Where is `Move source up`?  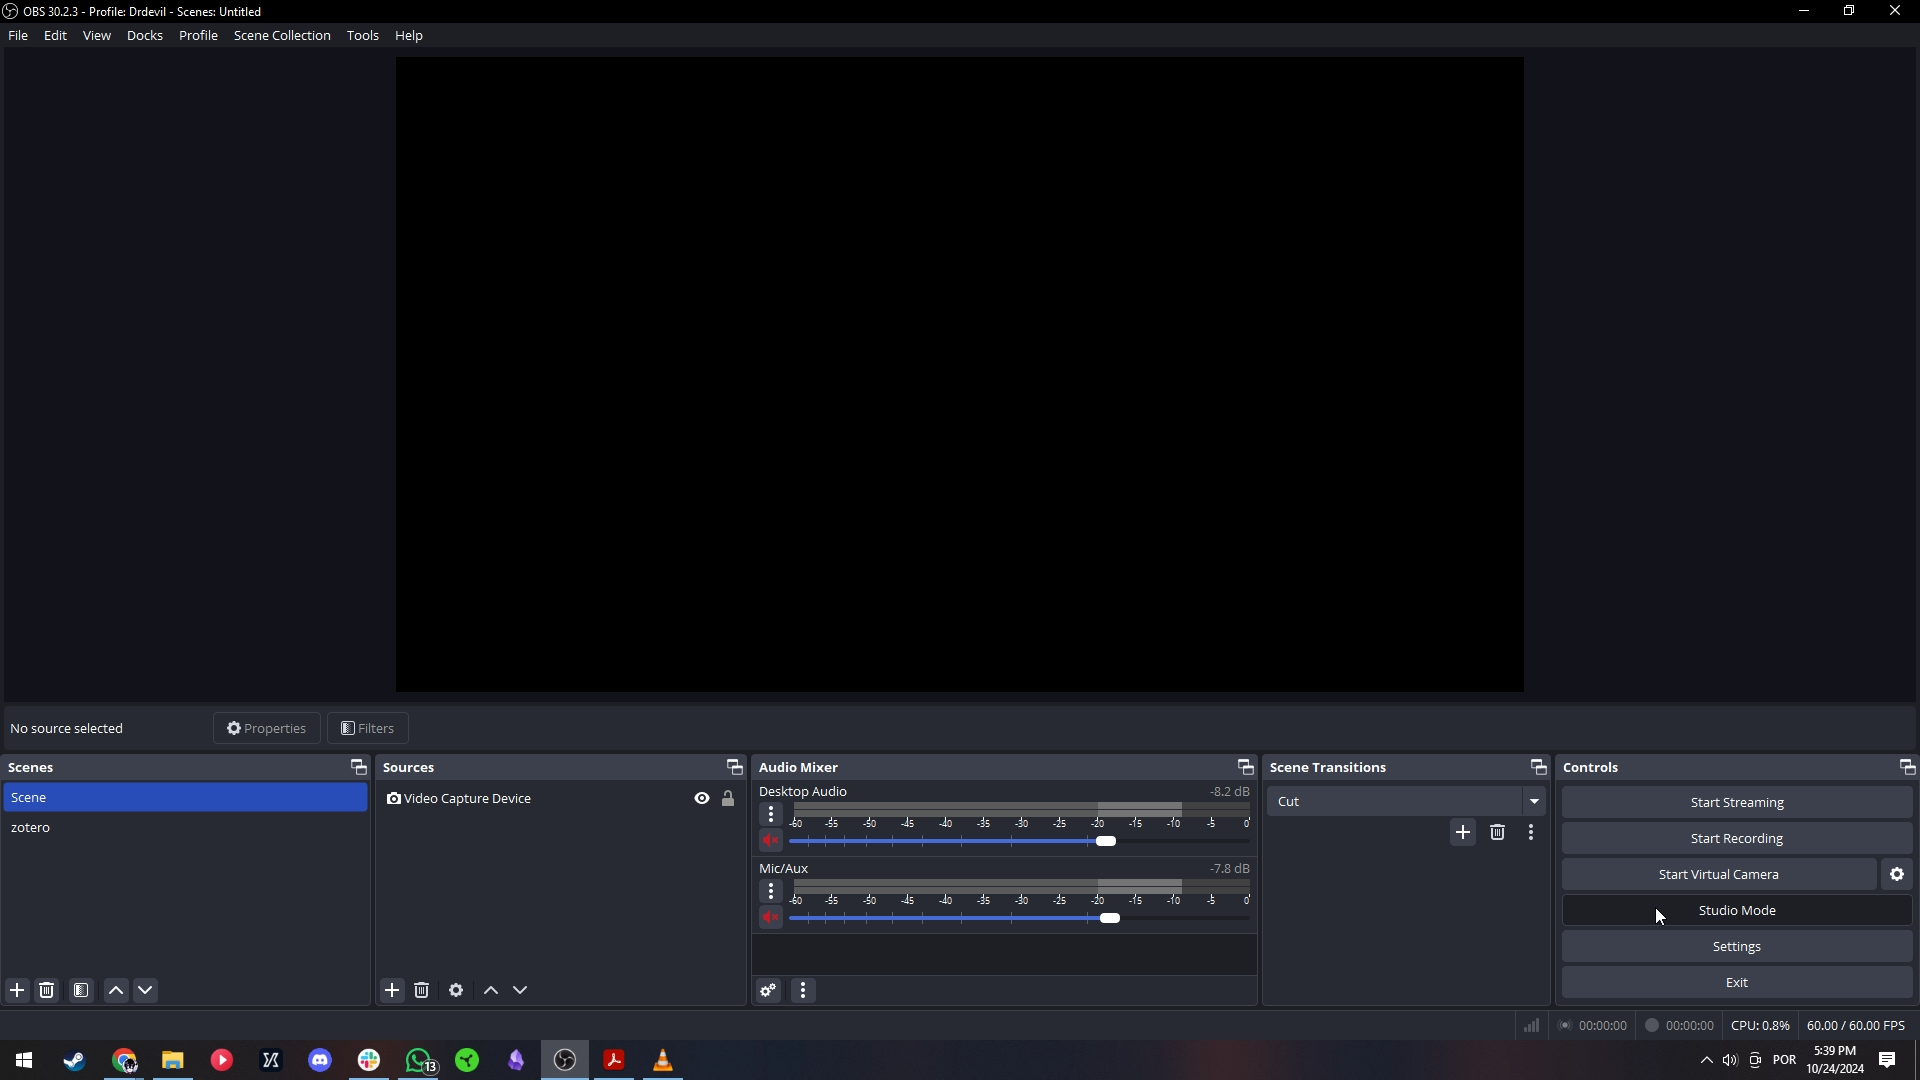
Move source up is located at coordinates (492, 991).